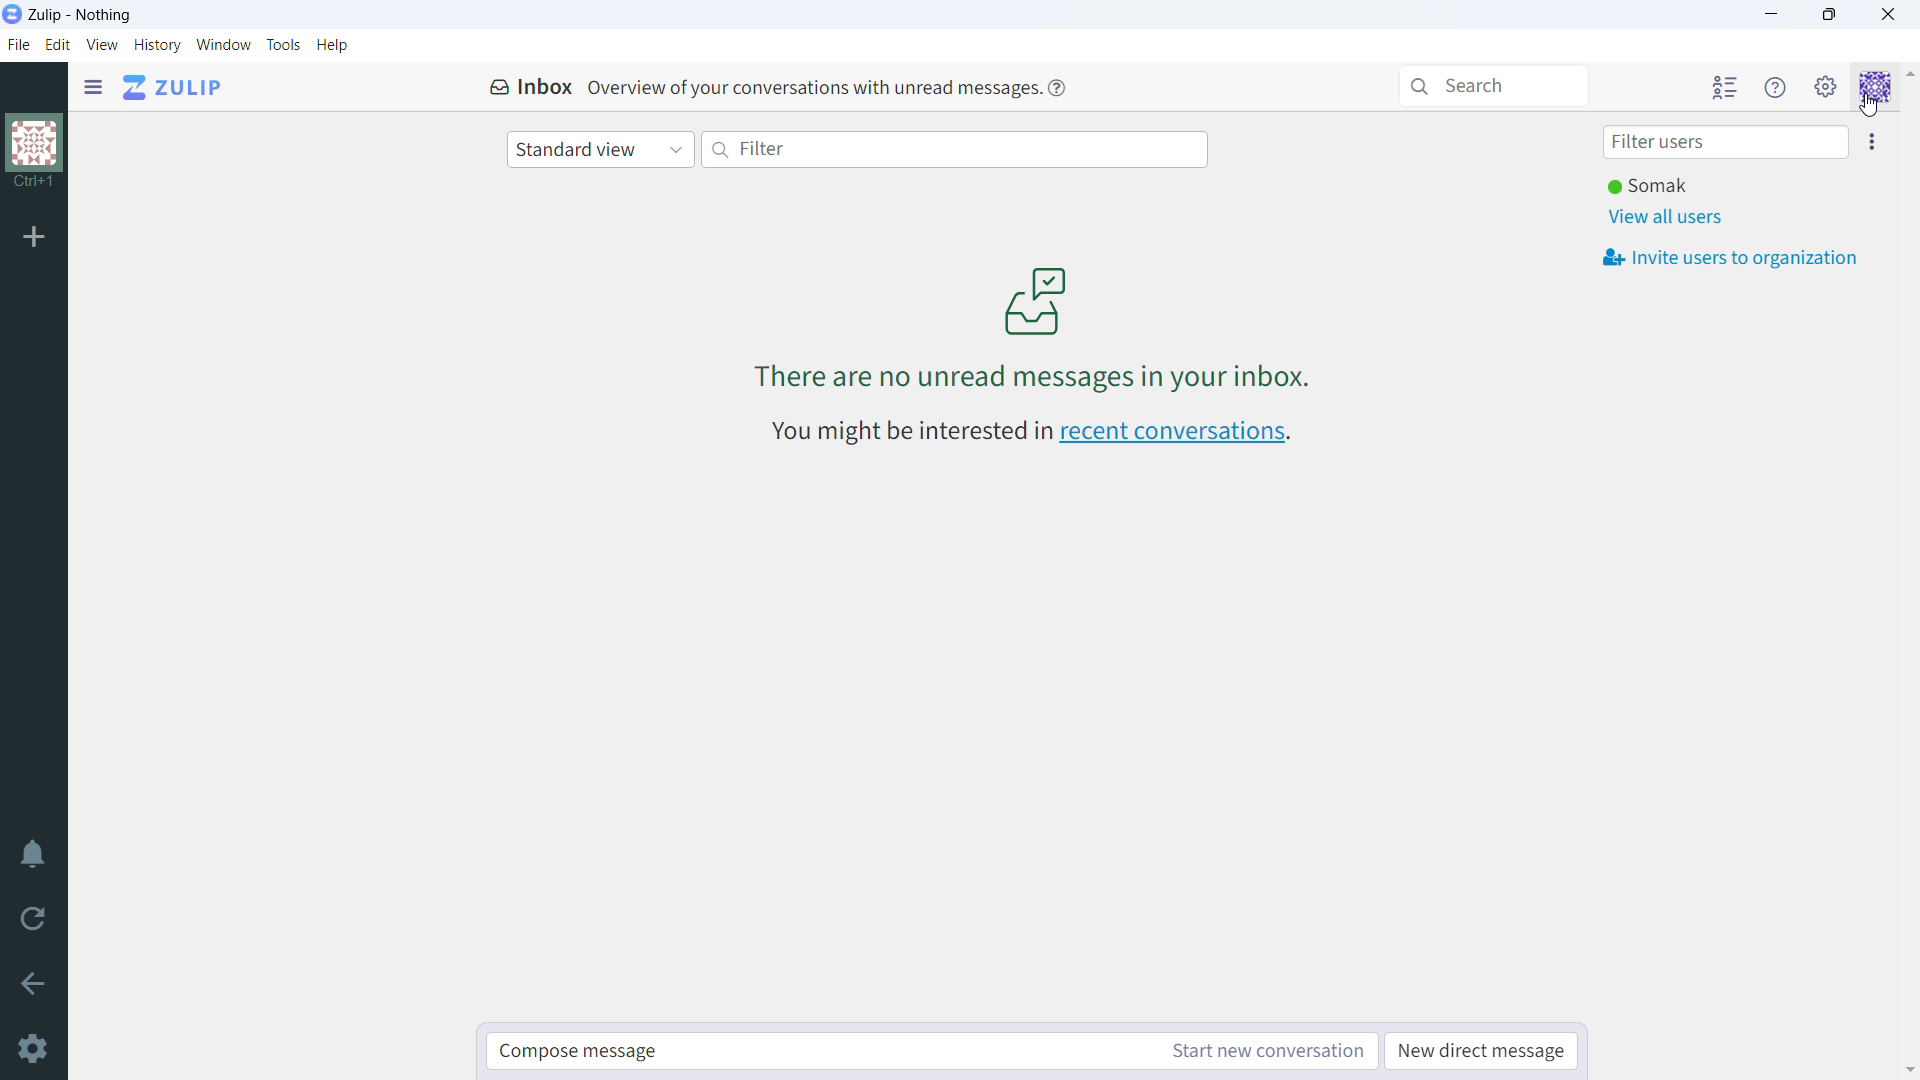 The image size is (1920, 1080). What do you see at coordinates (94, 87) in the screenshot?
I see `click to see sidebar menu` at bounding box center [94, 87].